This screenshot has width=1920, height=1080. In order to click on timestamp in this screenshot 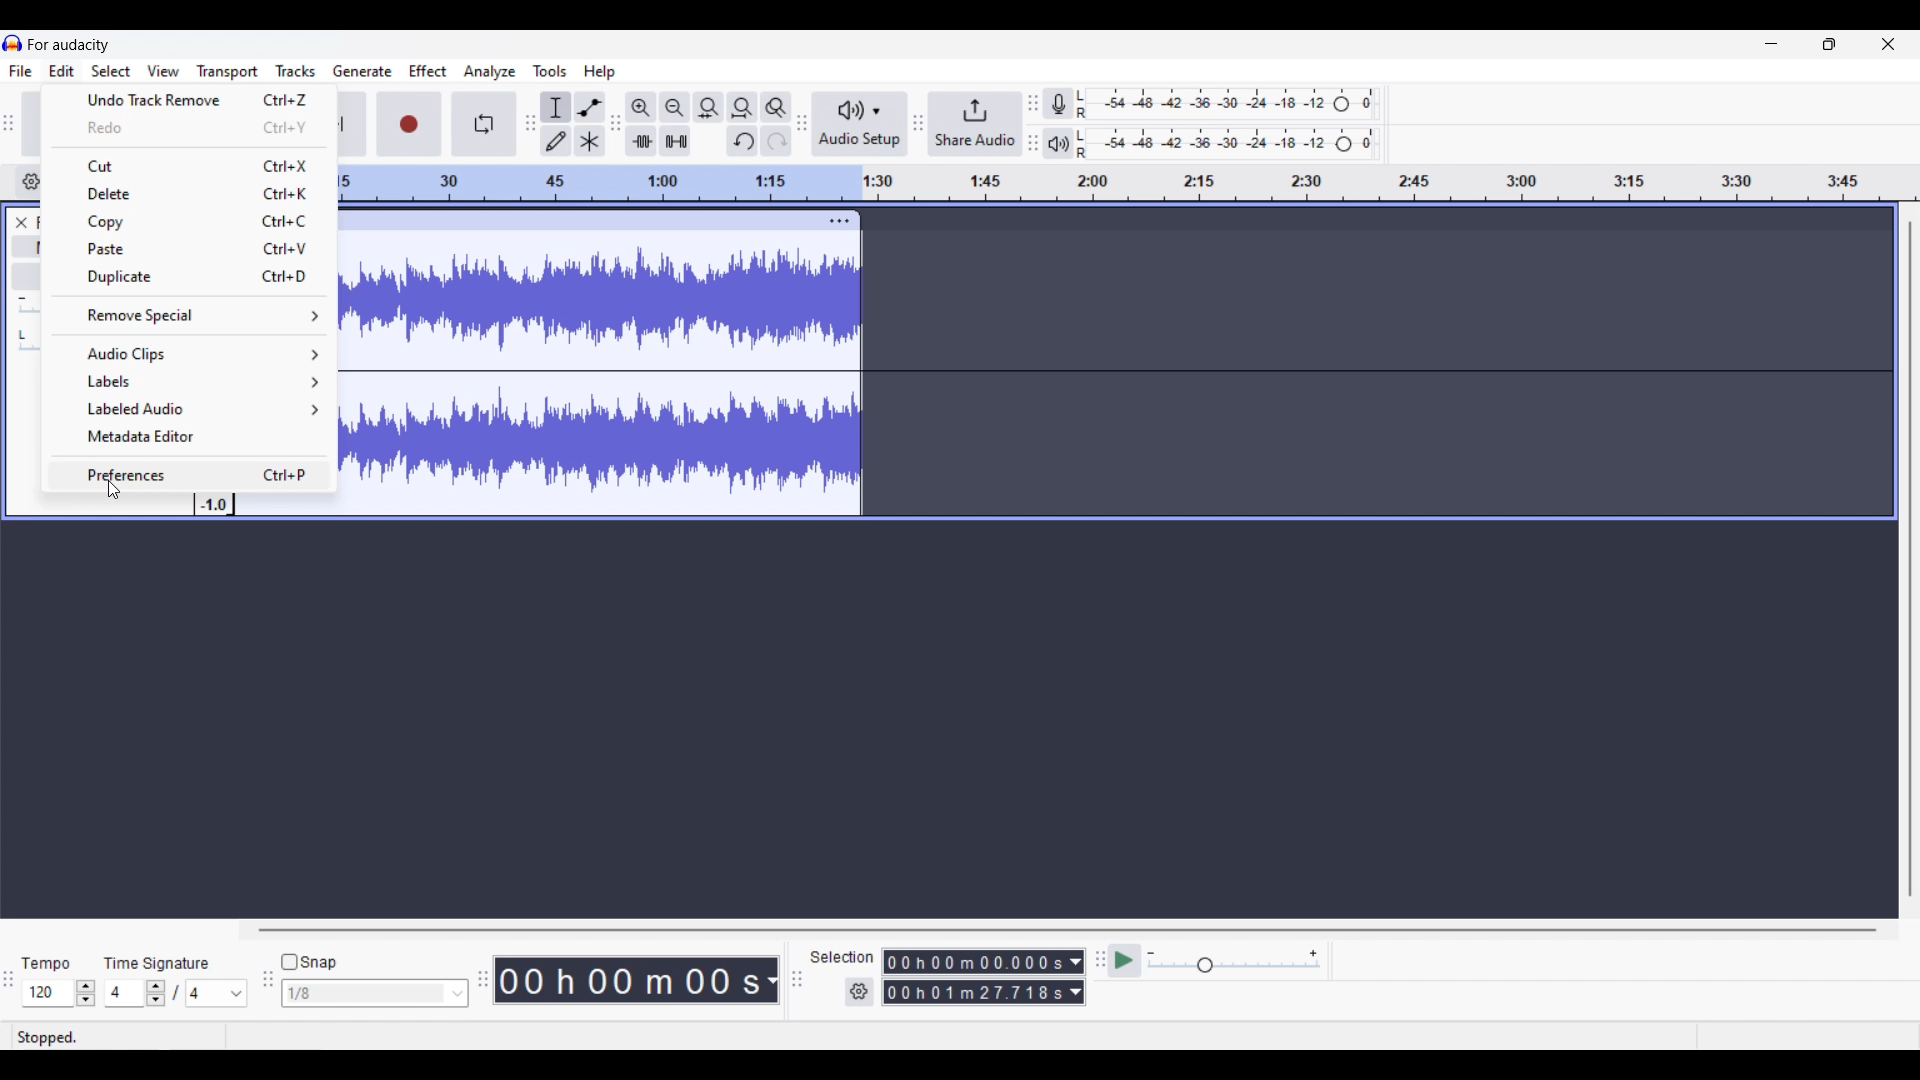, I will do `click(635, 980)`.